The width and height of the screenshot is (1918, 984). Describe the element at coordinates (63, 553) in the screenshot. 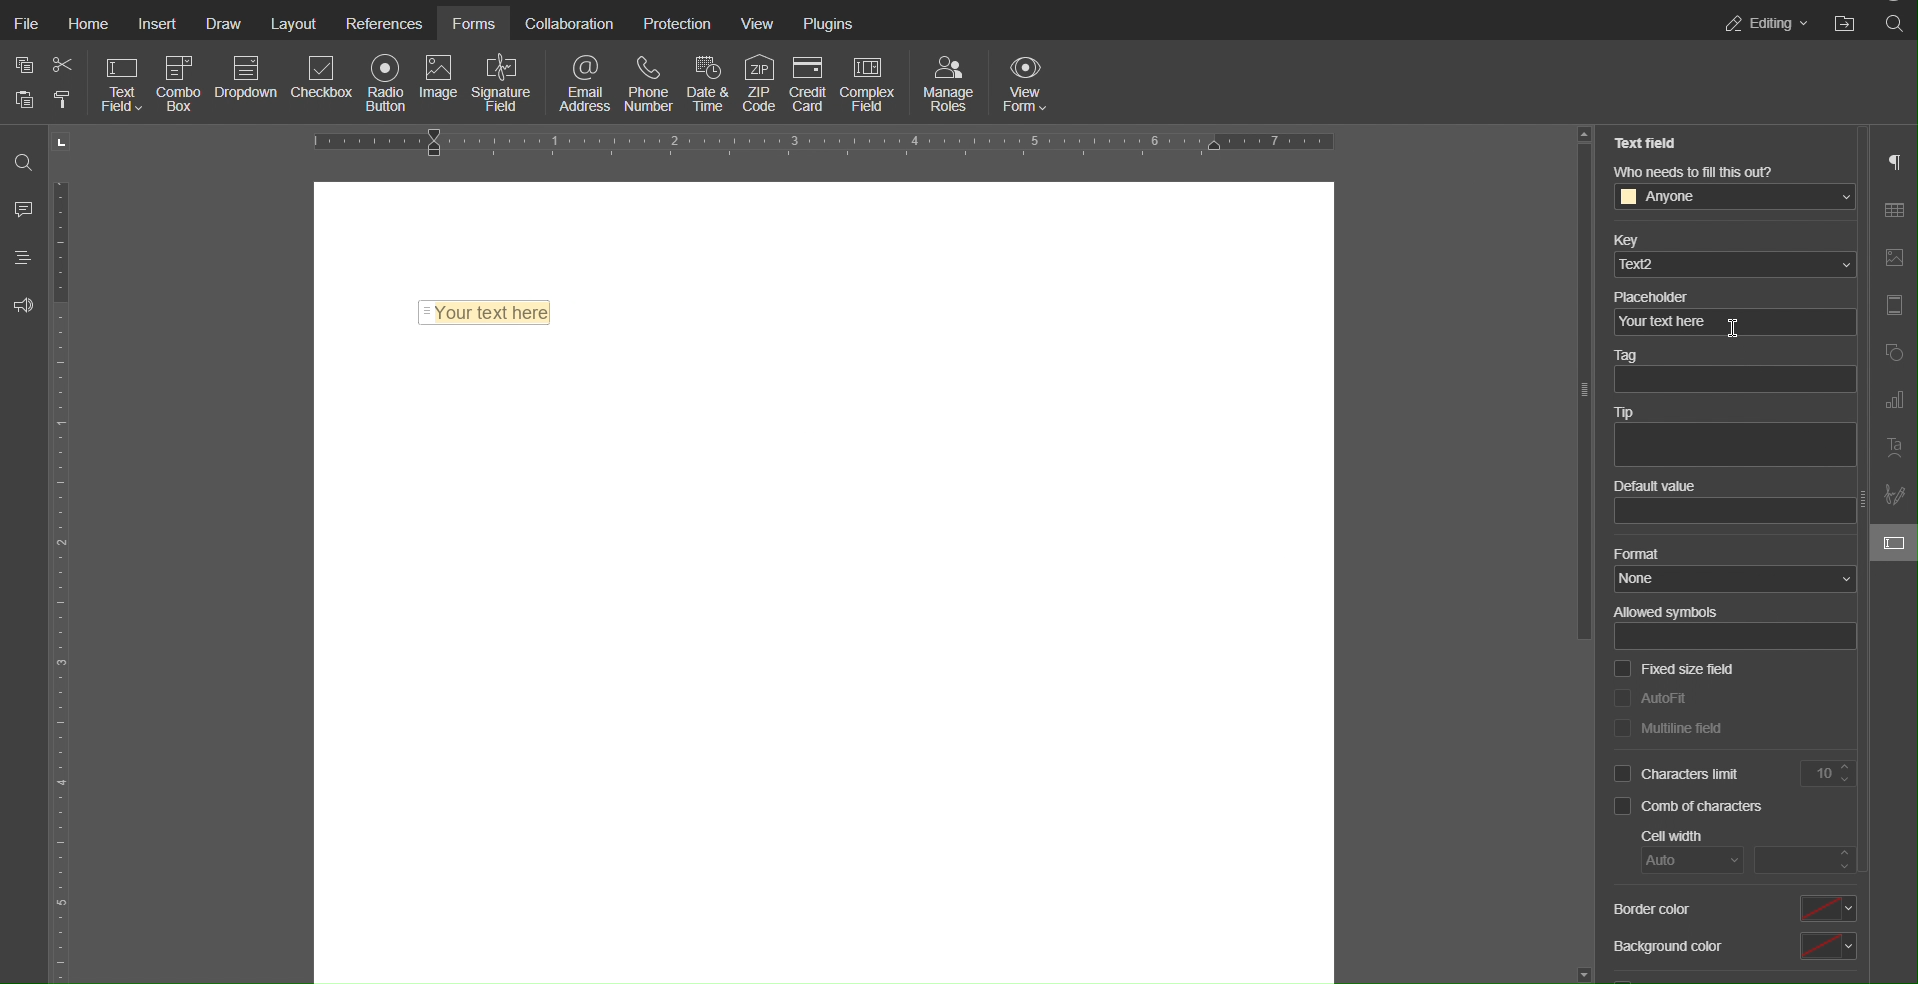

I see `Vertical Ruler` at that location.